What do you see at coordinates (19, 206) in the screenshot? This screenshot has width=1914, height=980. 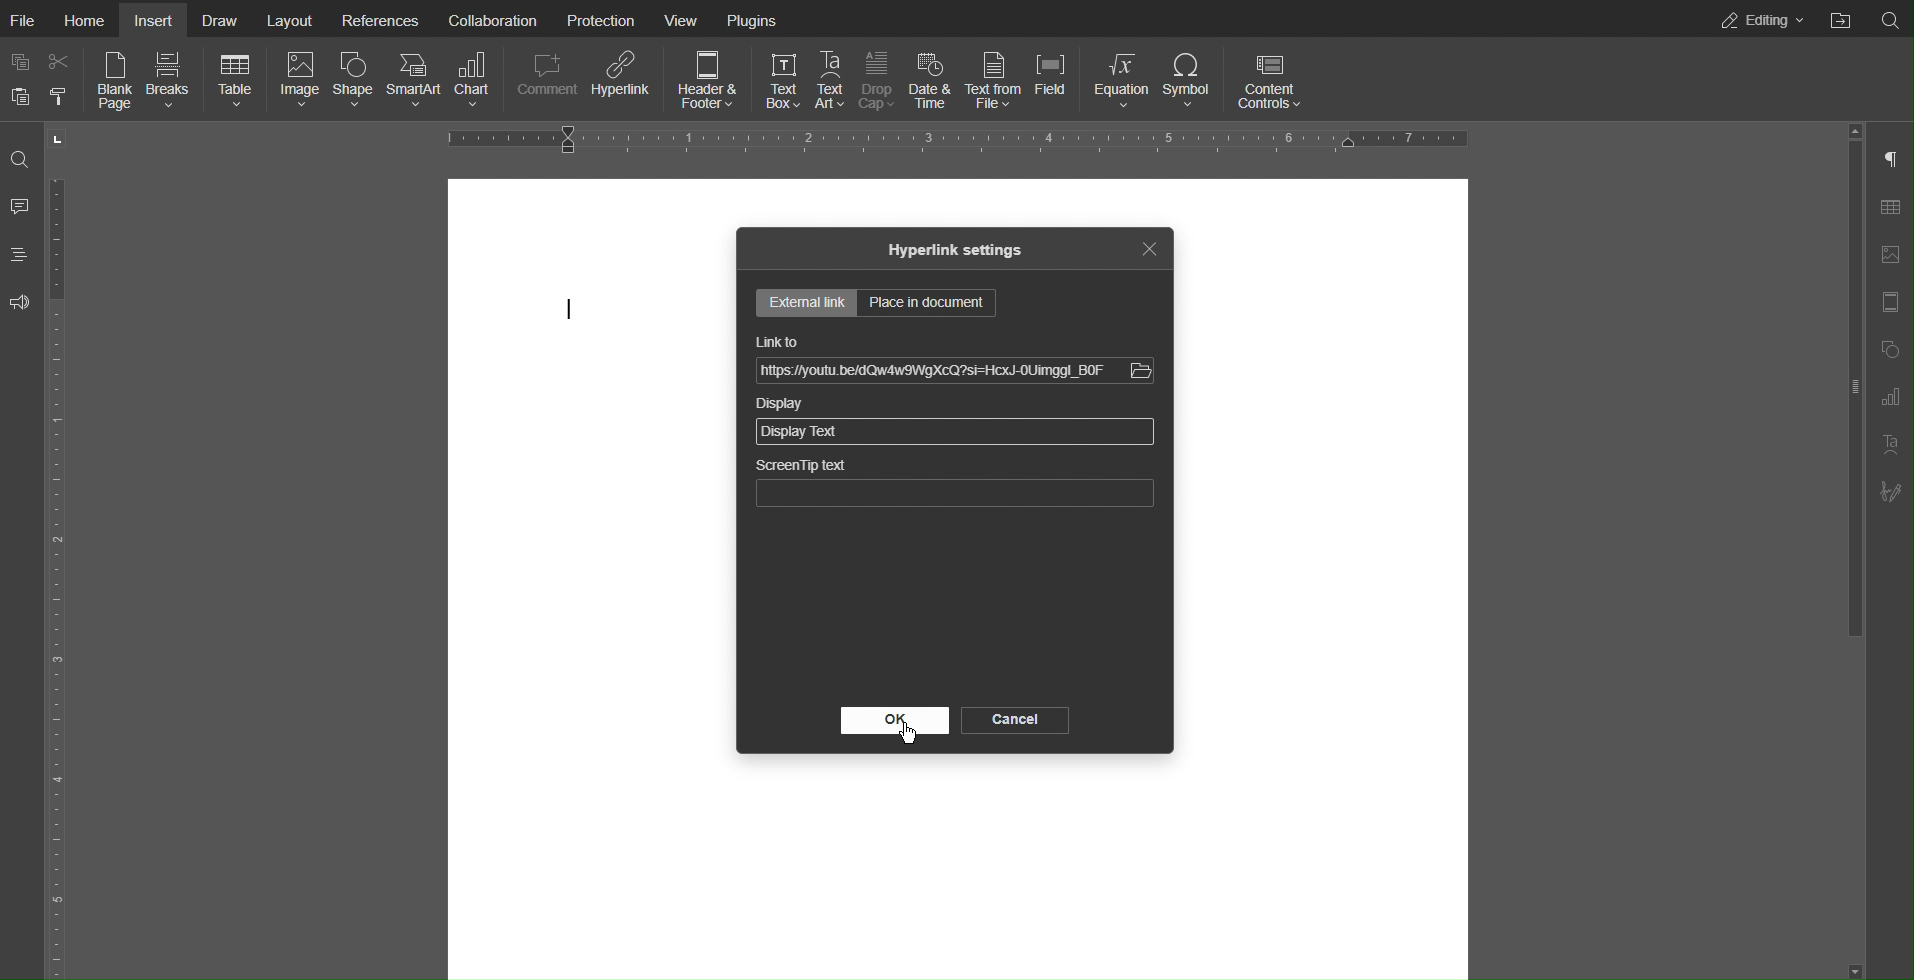 I see `Comment` at bounding box center [19, 206].